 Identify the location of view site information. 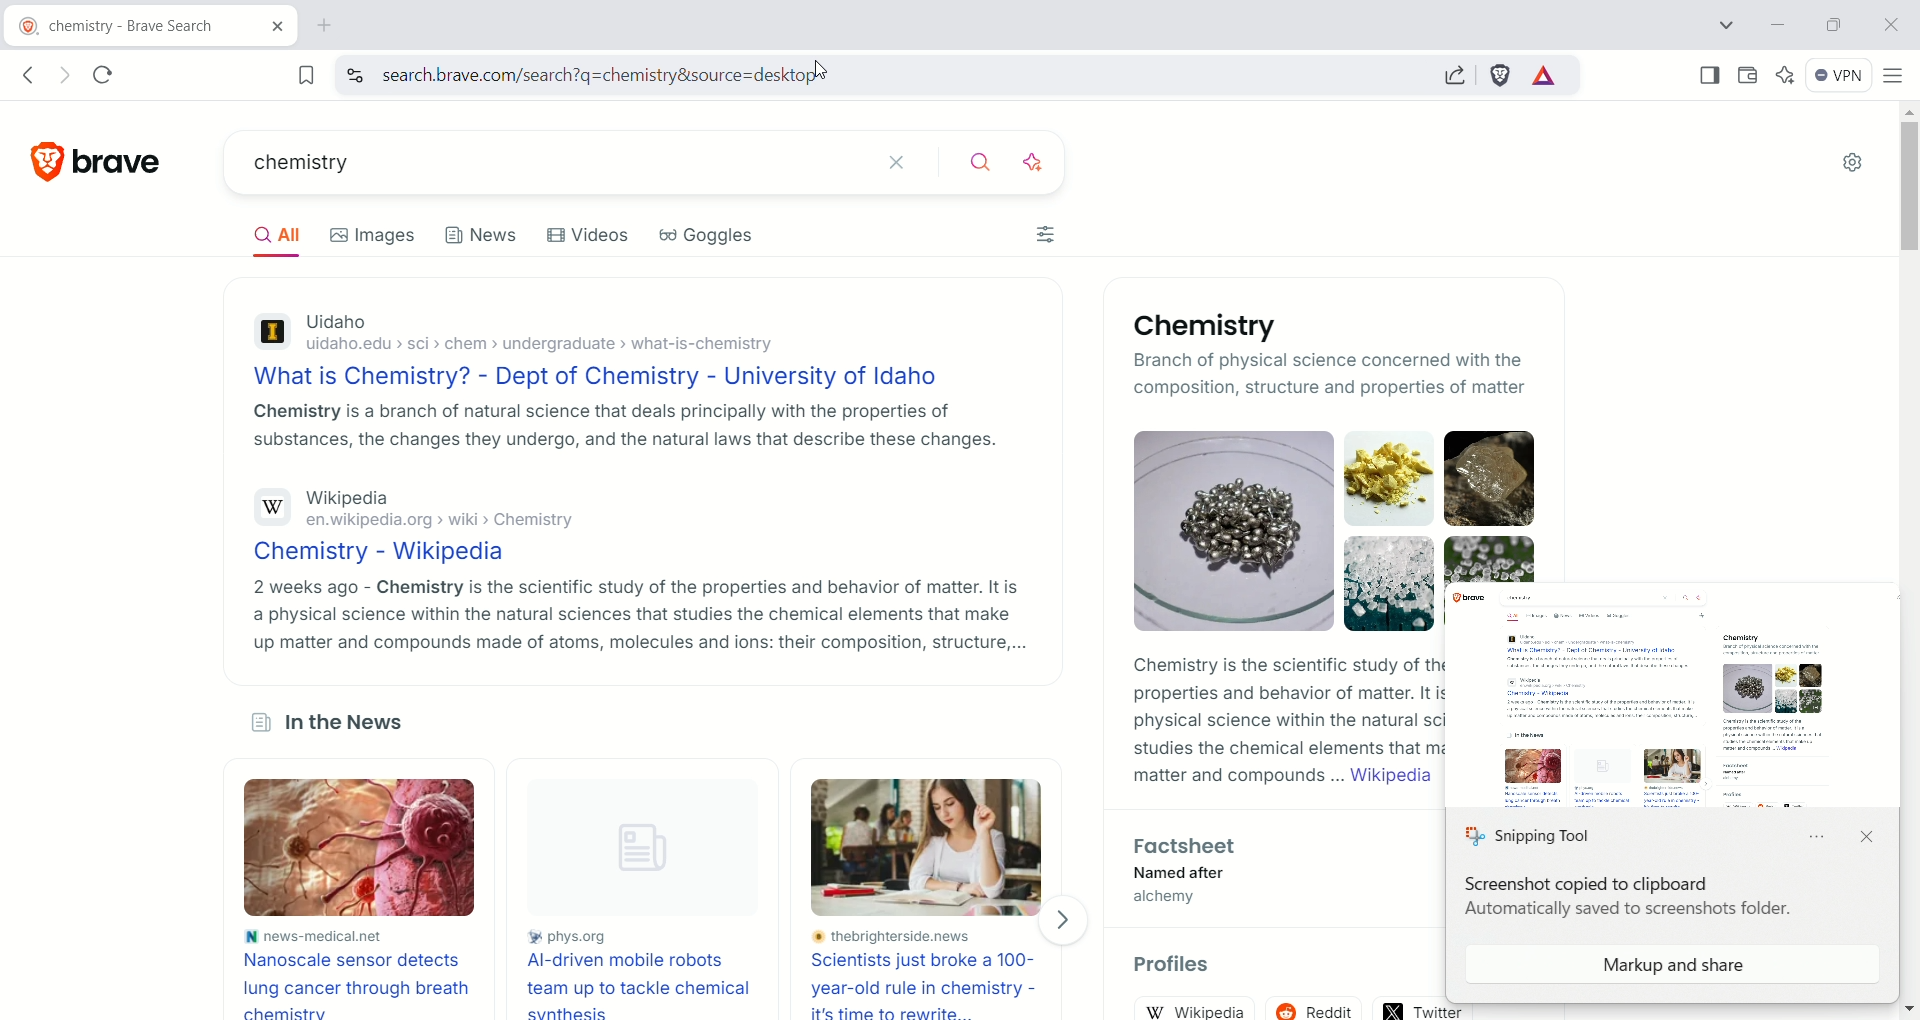
(354, 75).